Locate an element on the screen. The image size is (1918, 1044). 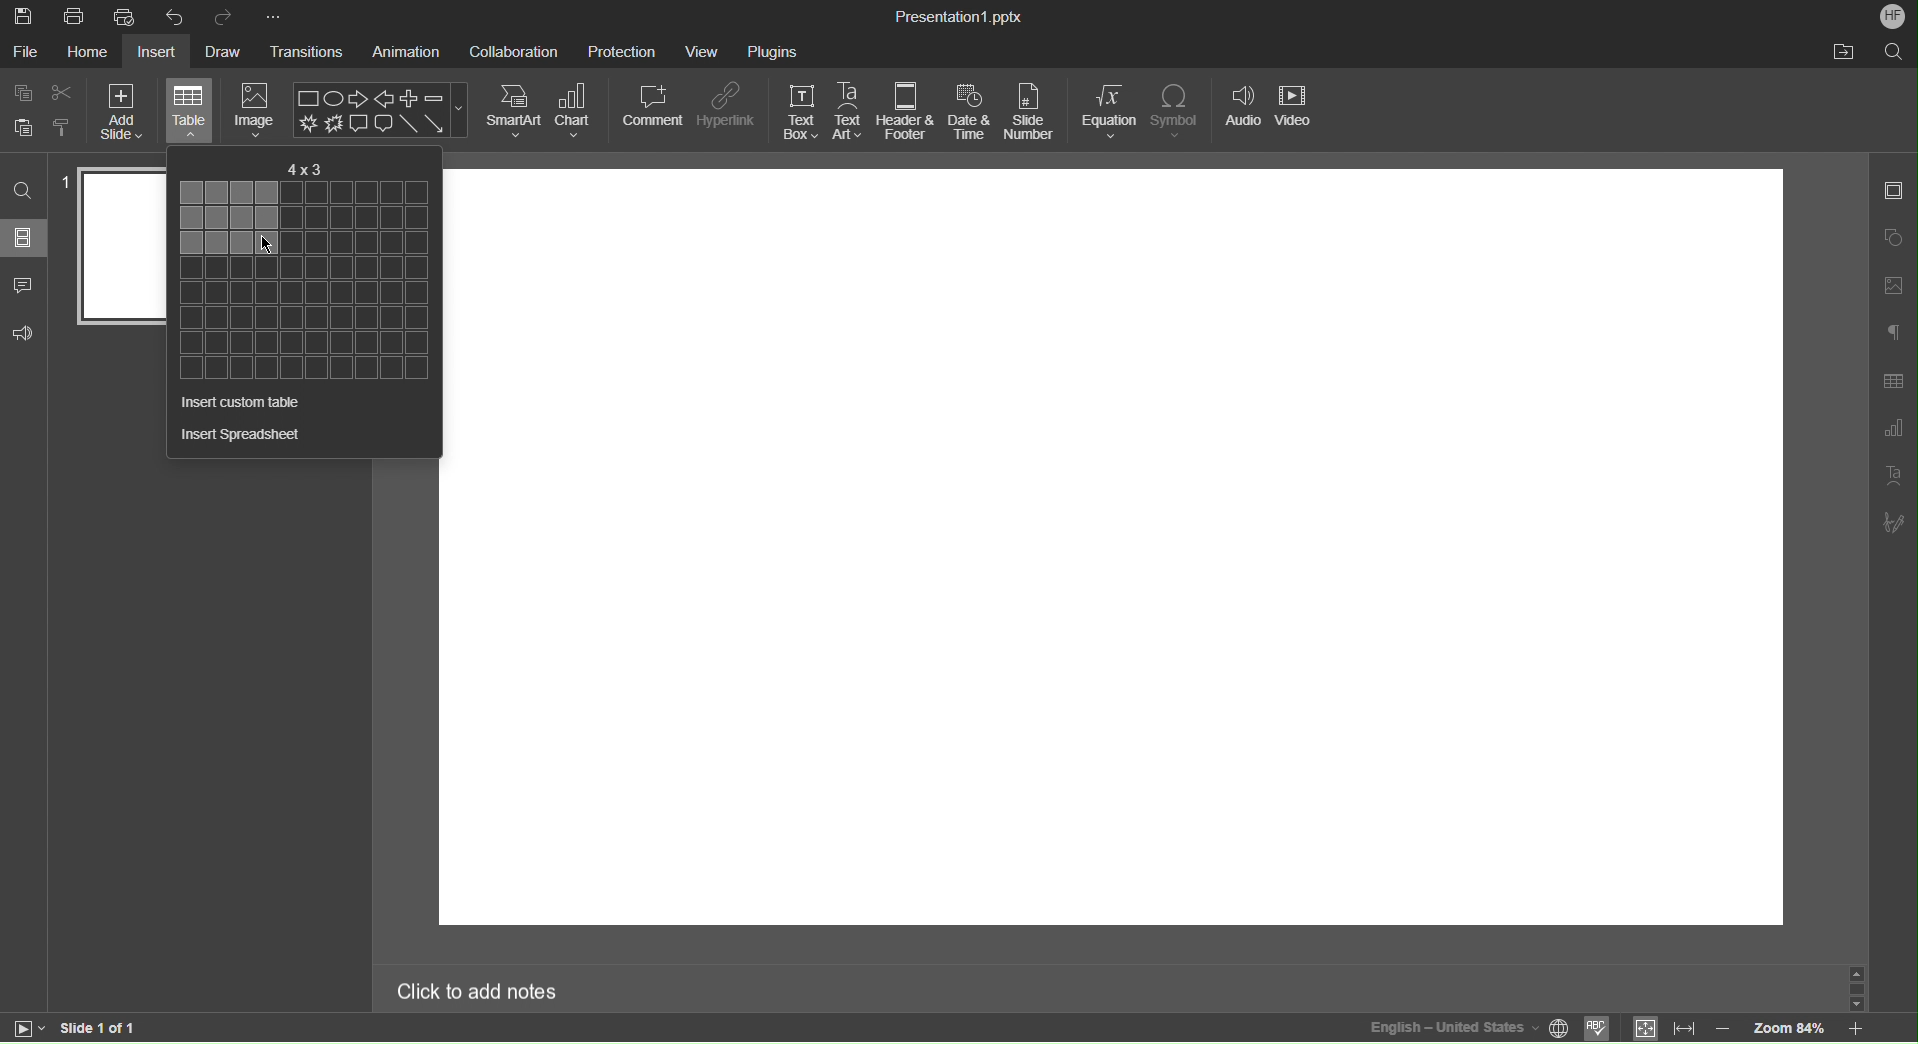
start slide show is located at coordinates (23, 1027).